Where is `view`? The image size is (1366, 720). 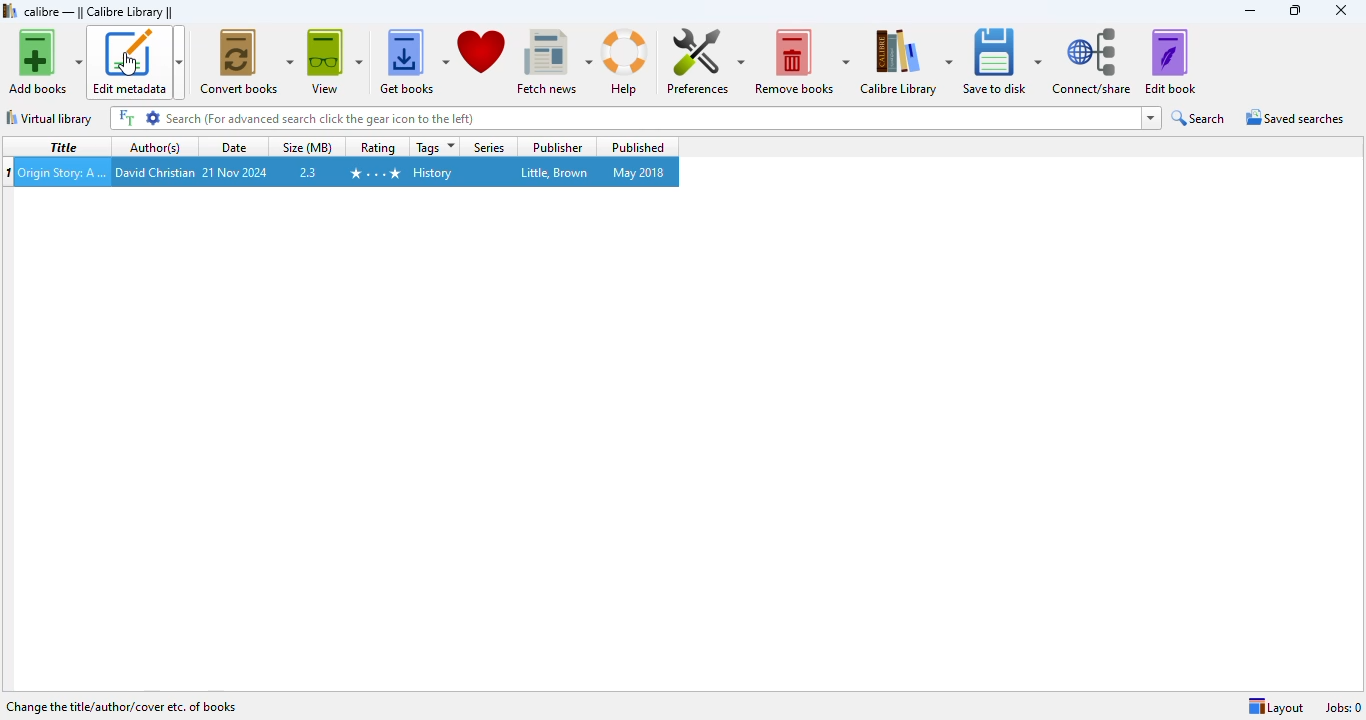 view is located at coordinates (335, 62).